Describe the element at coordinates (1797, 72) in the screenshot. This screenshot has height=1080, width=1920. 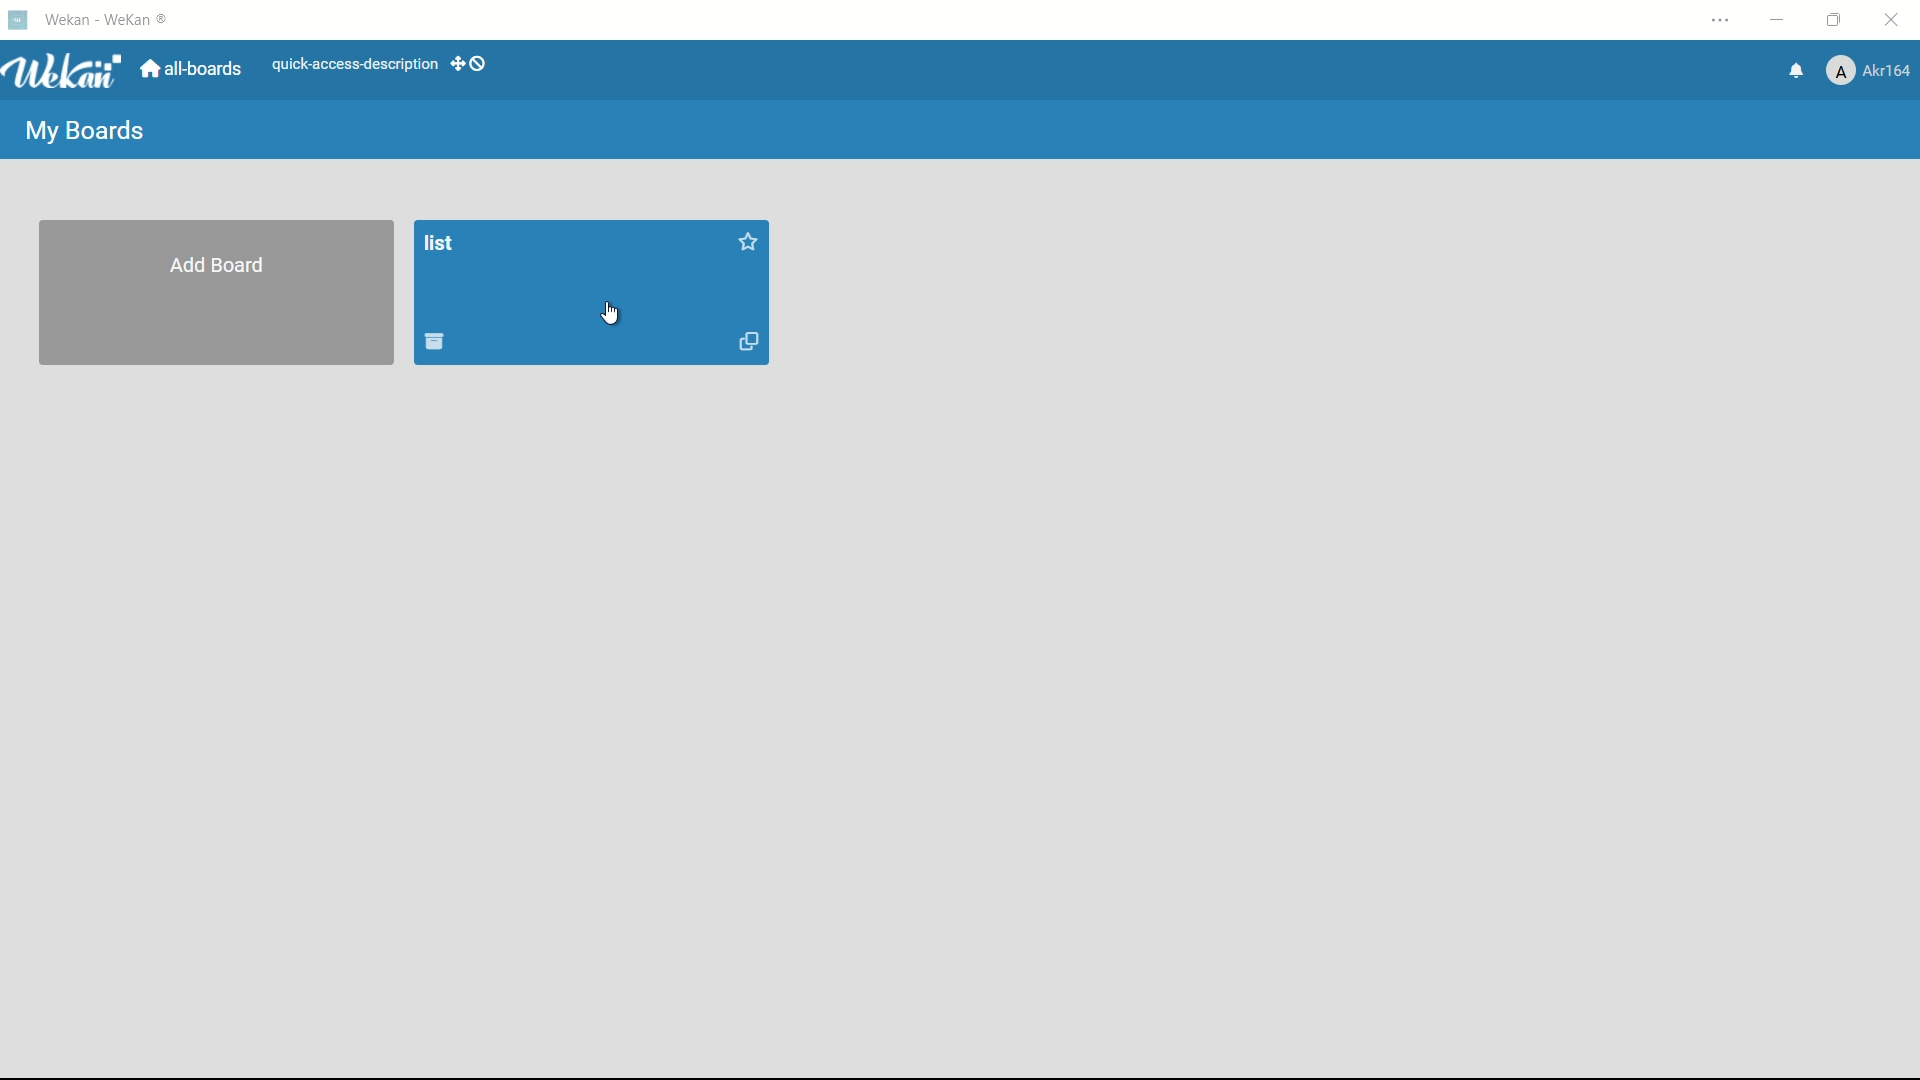
I see `notifications` at that location.